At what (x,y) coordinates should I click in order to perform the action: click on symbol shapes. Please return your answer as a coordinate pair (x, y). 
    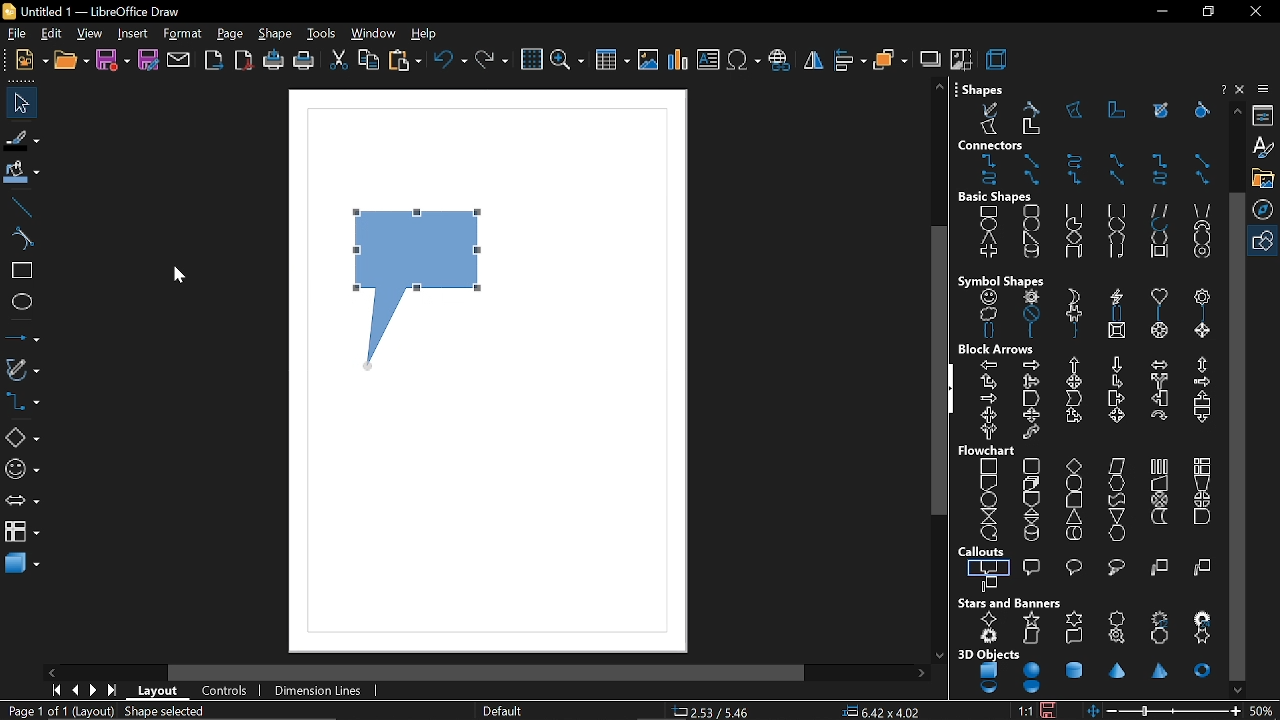
    Looking at the image, I should click on (1002, 280).